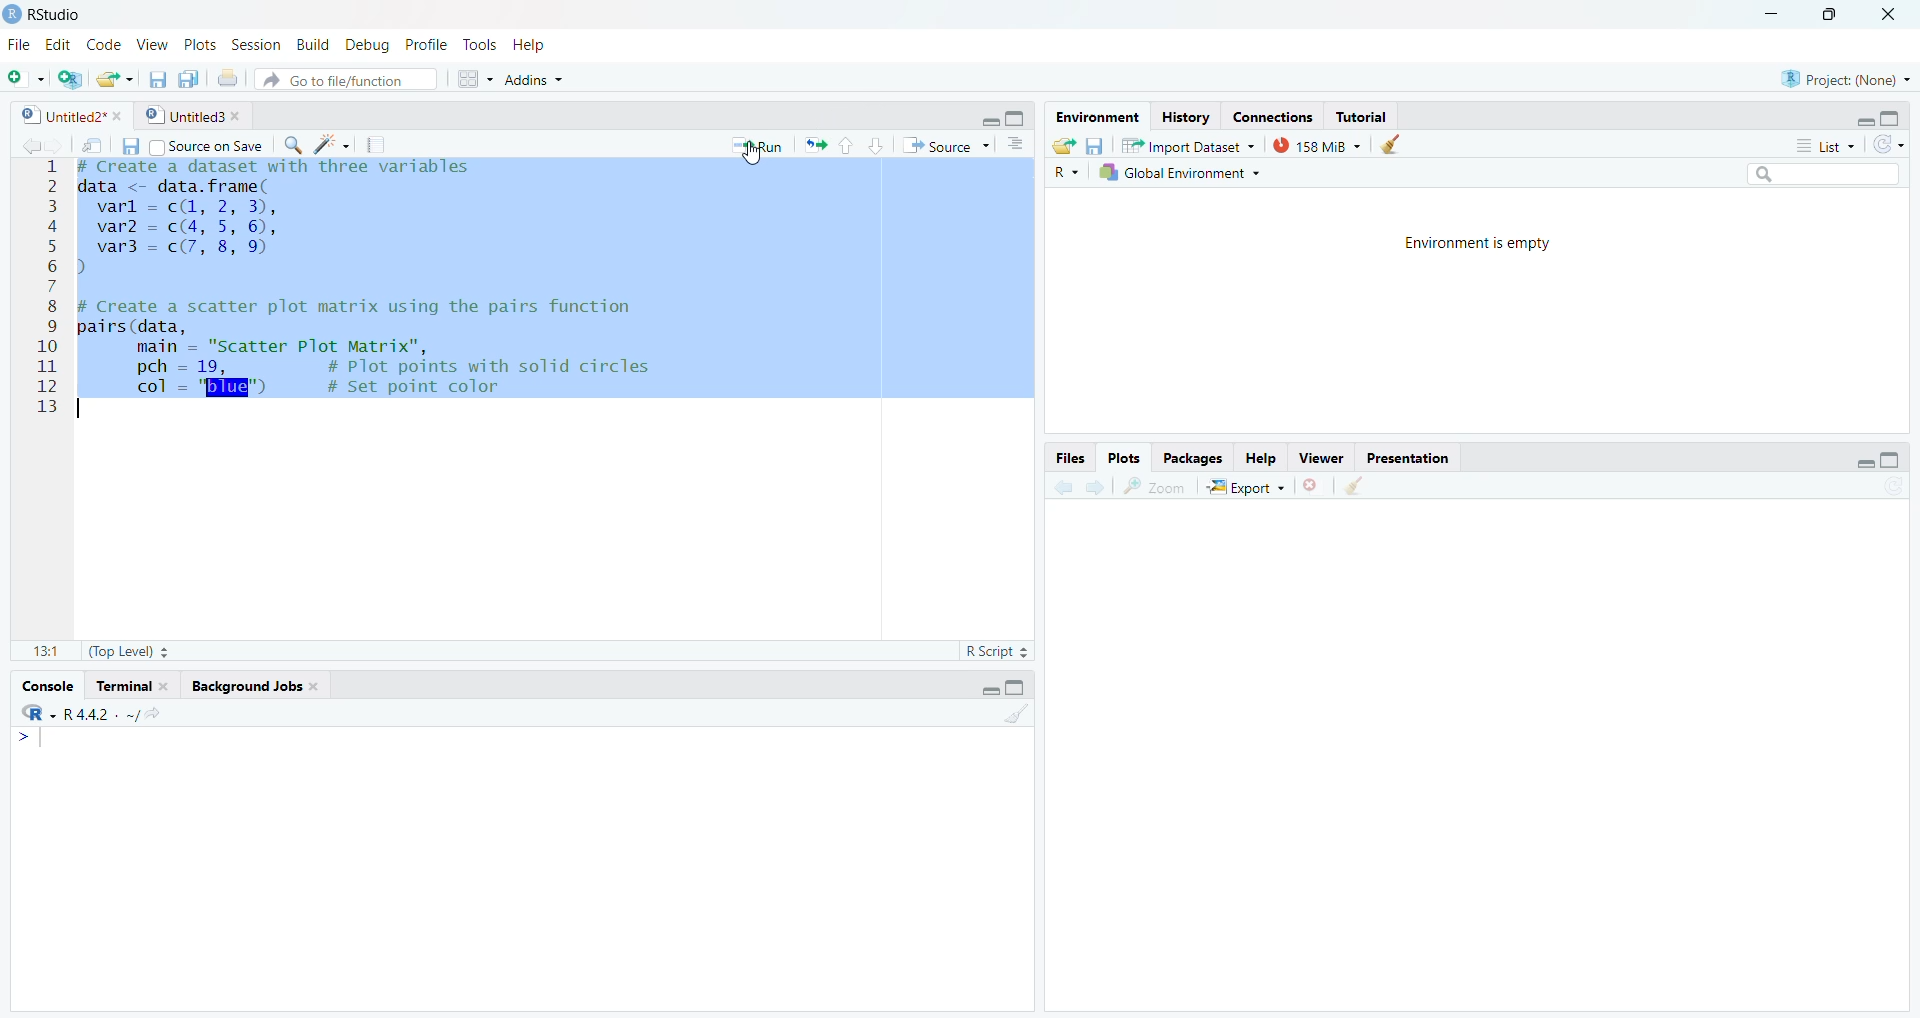 The width and height of the screenshot is (1920, 1018). I want to click on Build, so click(311, 44).